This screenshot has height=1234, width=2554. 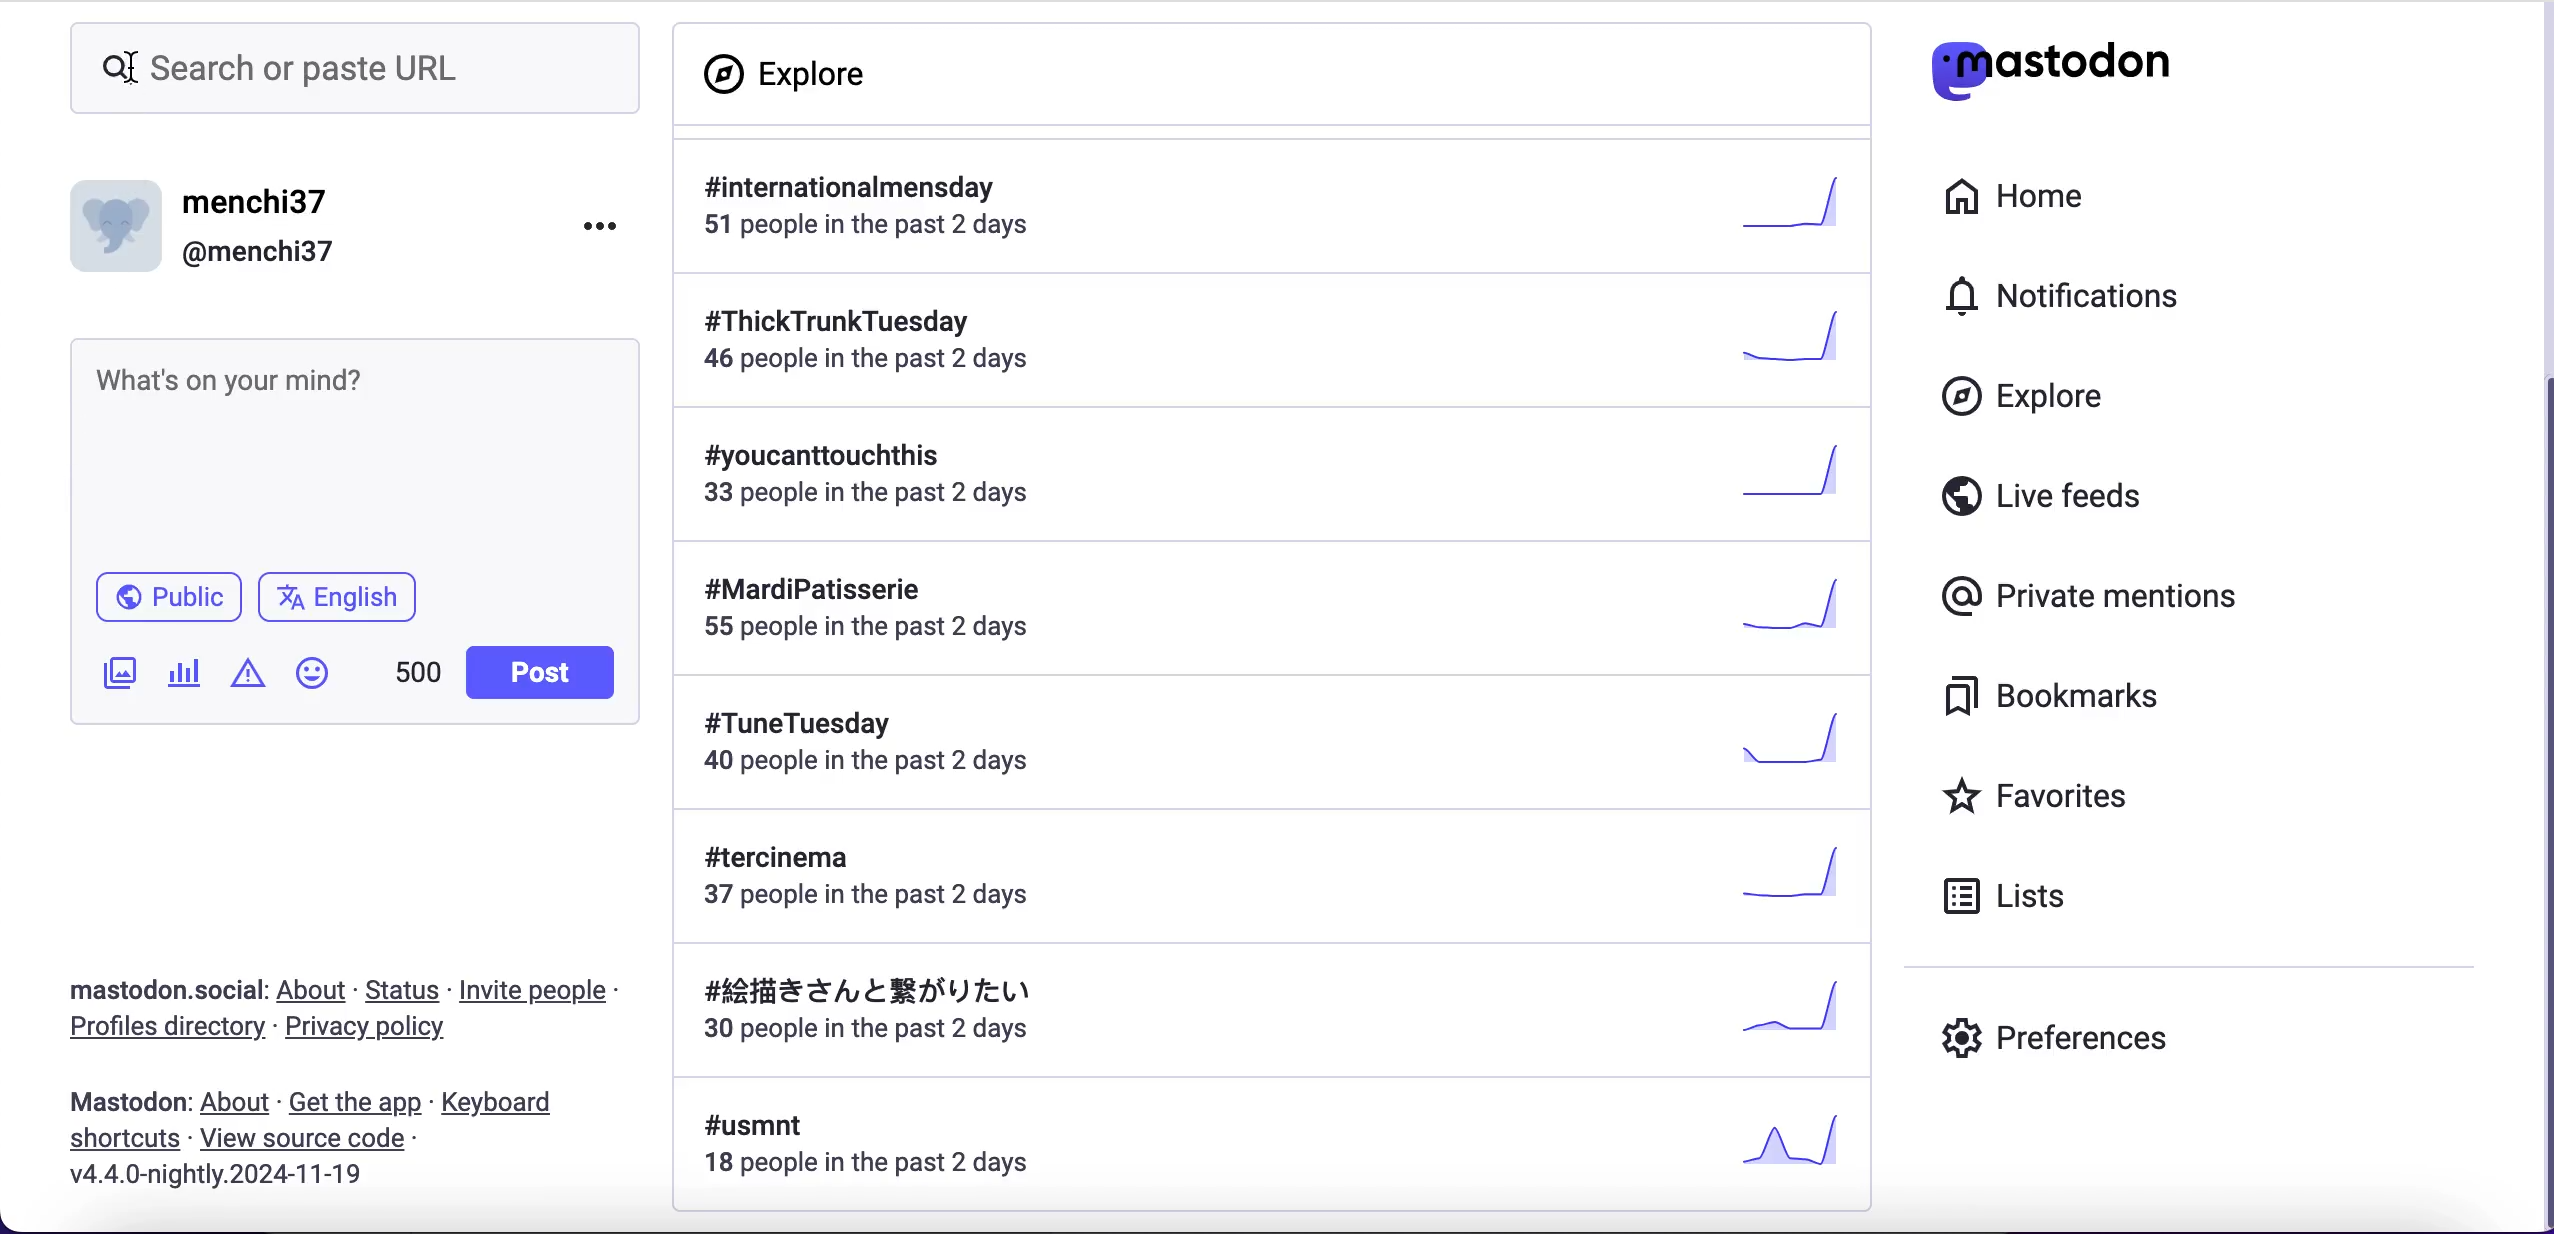 What do you see at coordinates (251, 676) in the screenshot?
I see `add warning` at bounding box center [251, 676].